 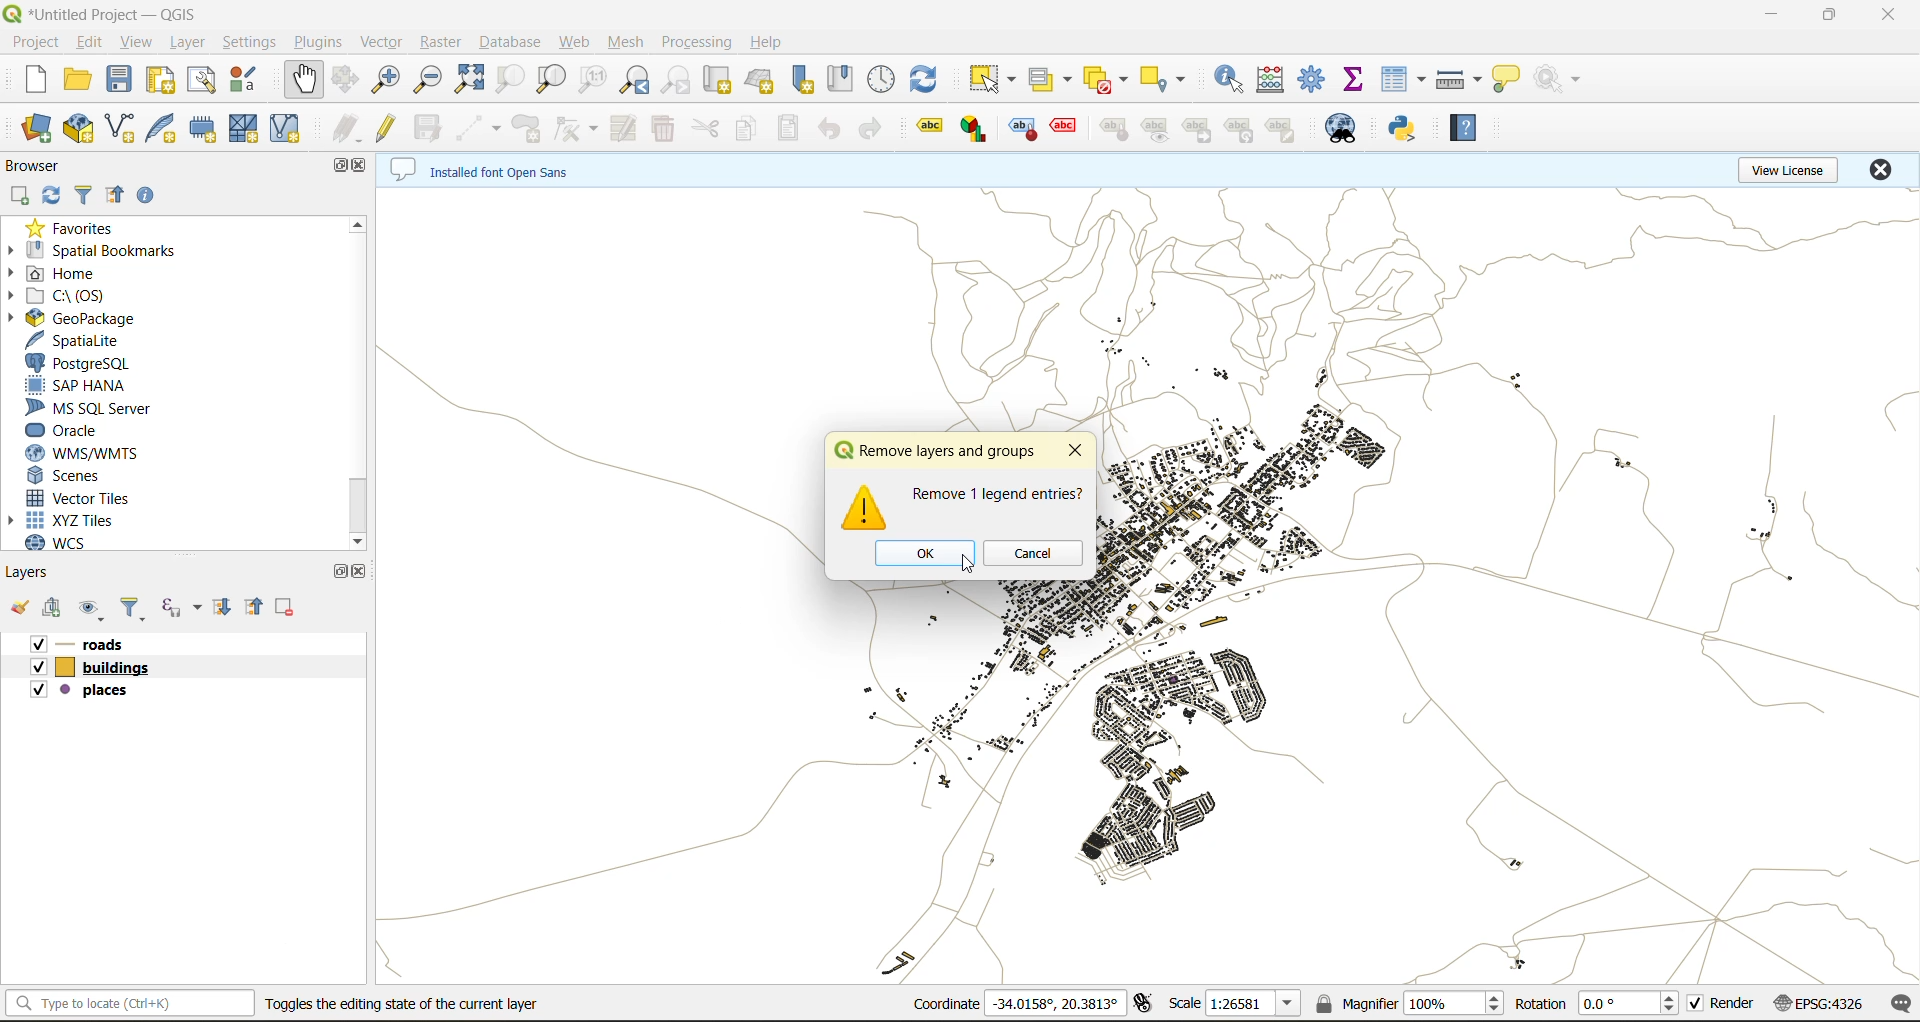 What do you see at coordinates (145, 194) in the screenshot?
I see `enable properties` at bounding box center [145, 194].